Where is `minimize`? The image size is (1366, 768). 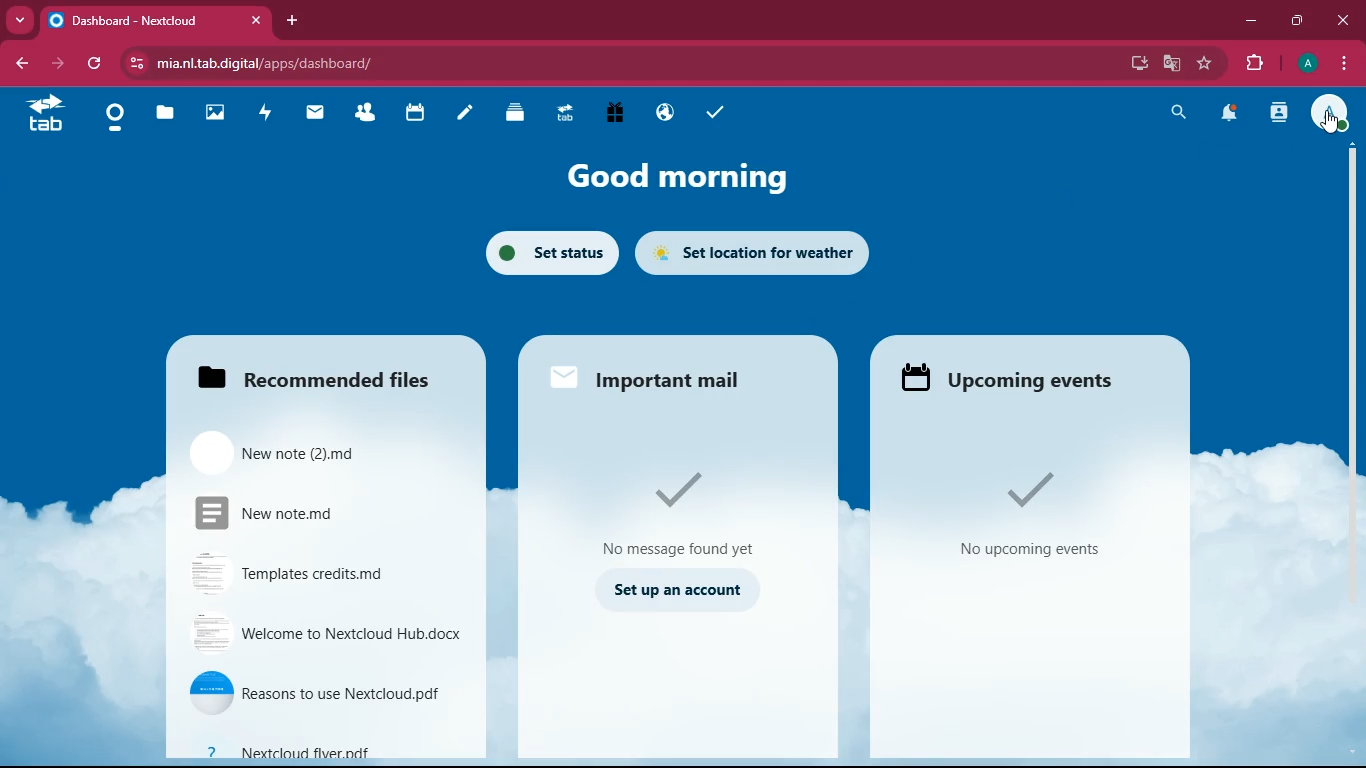 minimize is located at coordinates (1247, 23).